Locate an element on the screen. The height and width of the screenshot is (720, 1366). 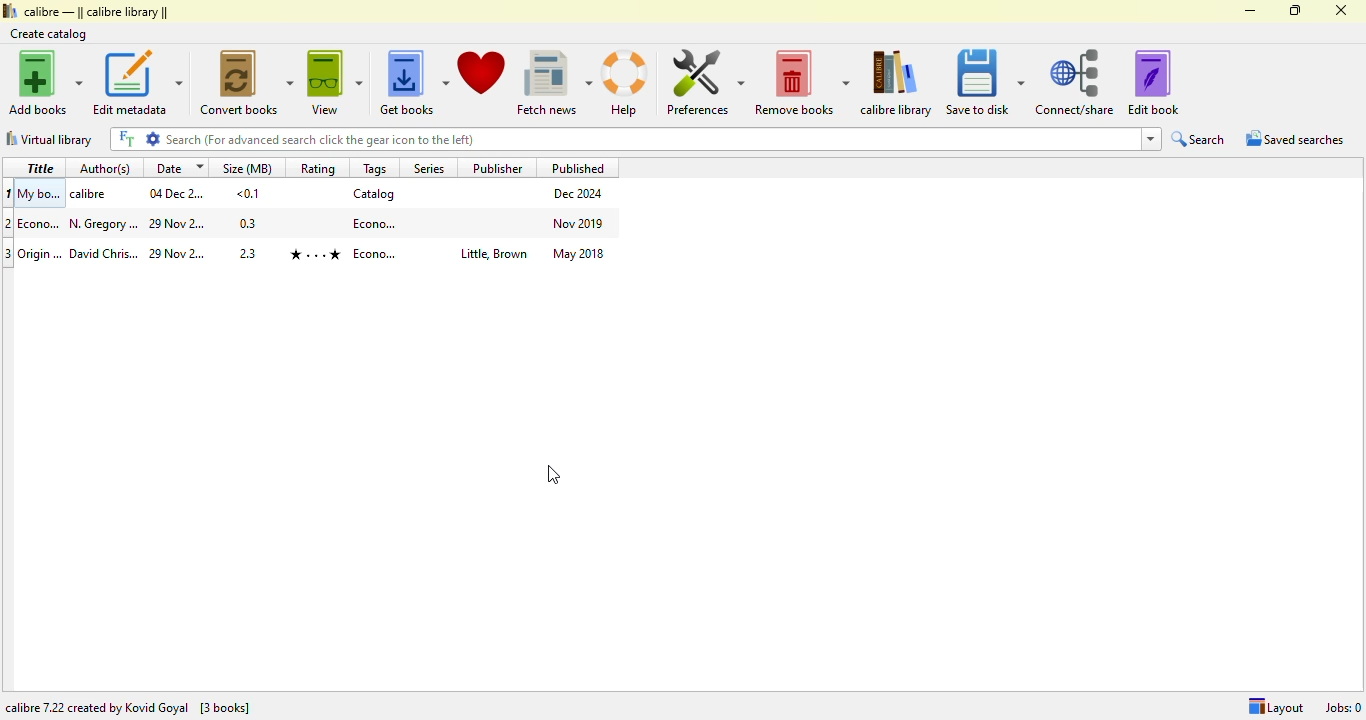
index numbers is located at coordinates (7, 208).